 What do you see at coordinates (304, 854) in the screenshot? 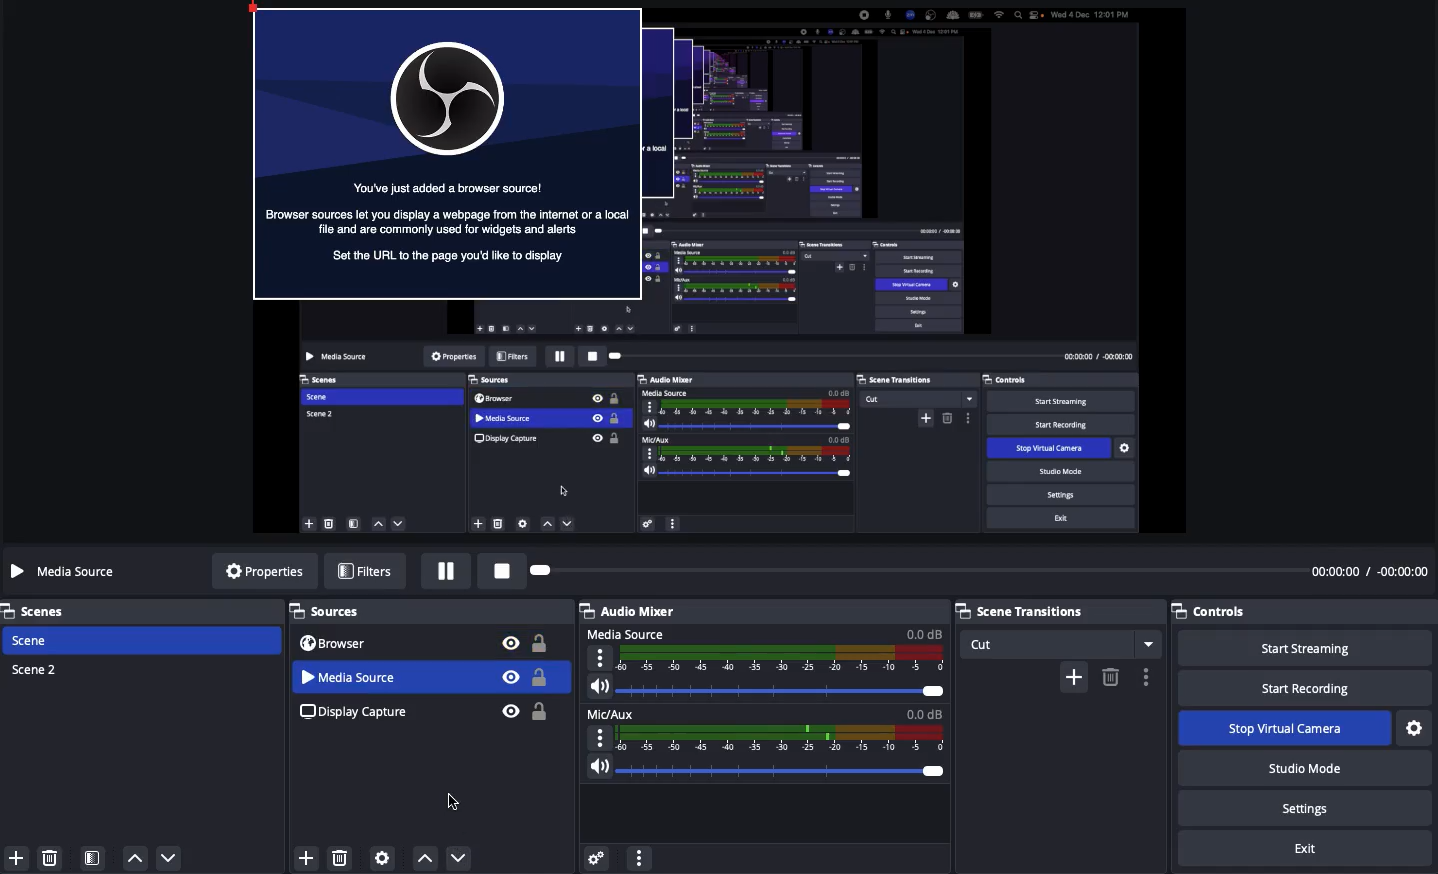
I see `Add` at bounding box center [304, 854].